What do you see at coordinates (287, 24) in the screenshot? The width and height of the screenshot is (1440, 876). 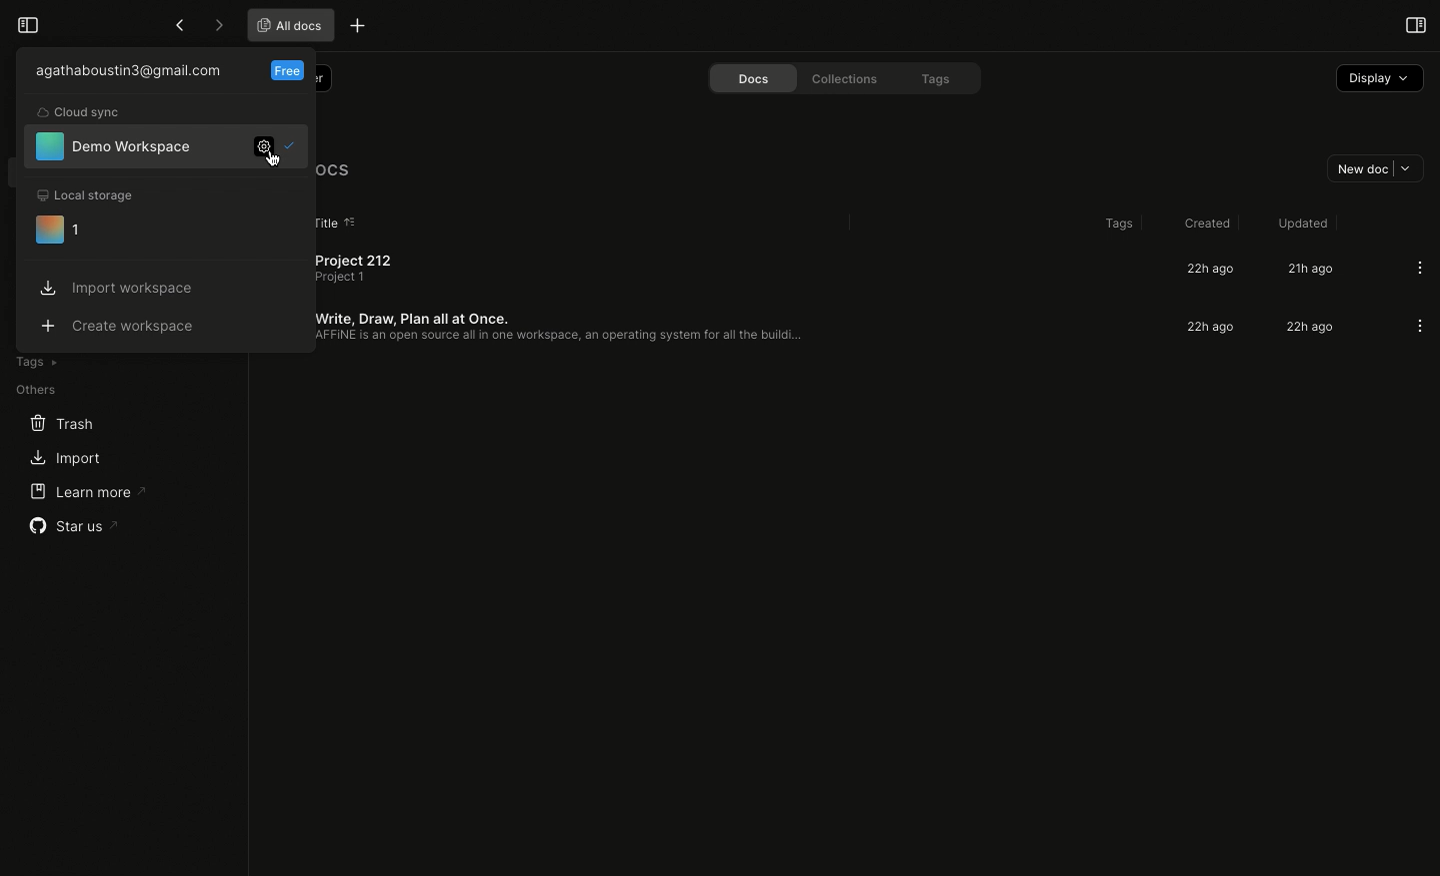 I see `All docs` at bounding box center [287, 24].